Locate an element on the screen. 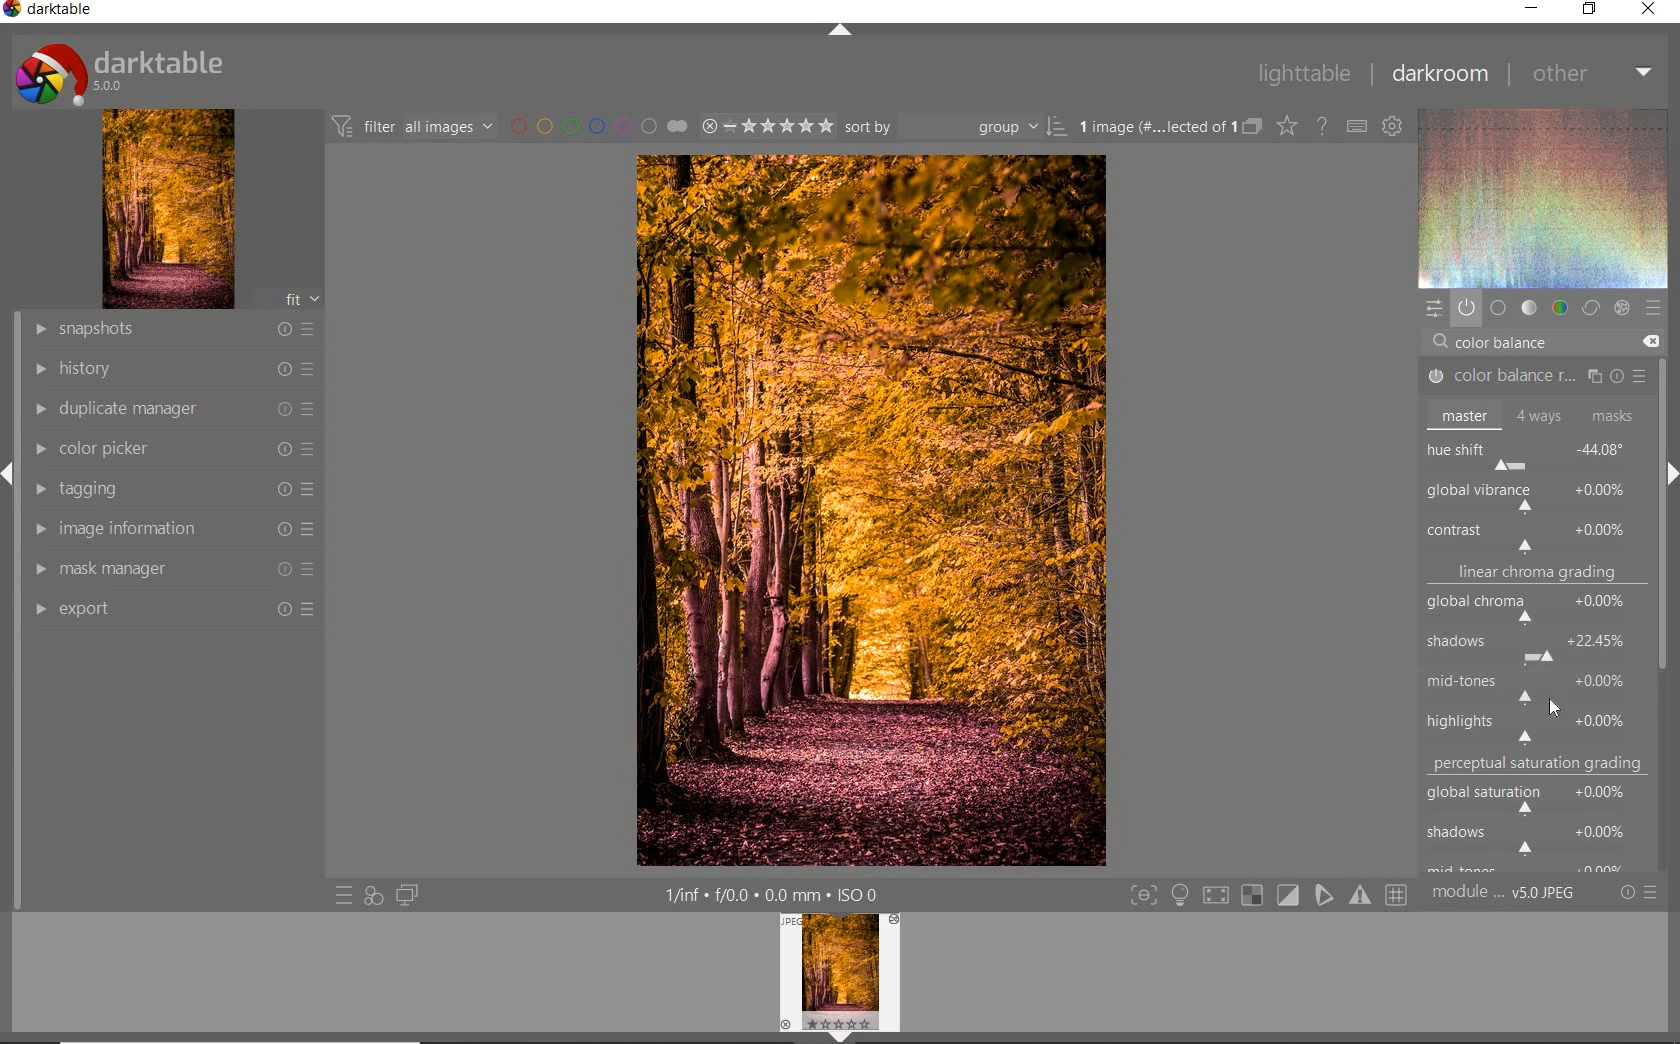 The image size is (1680, 1044). filter by image color label is located at coordinates (597, 126).